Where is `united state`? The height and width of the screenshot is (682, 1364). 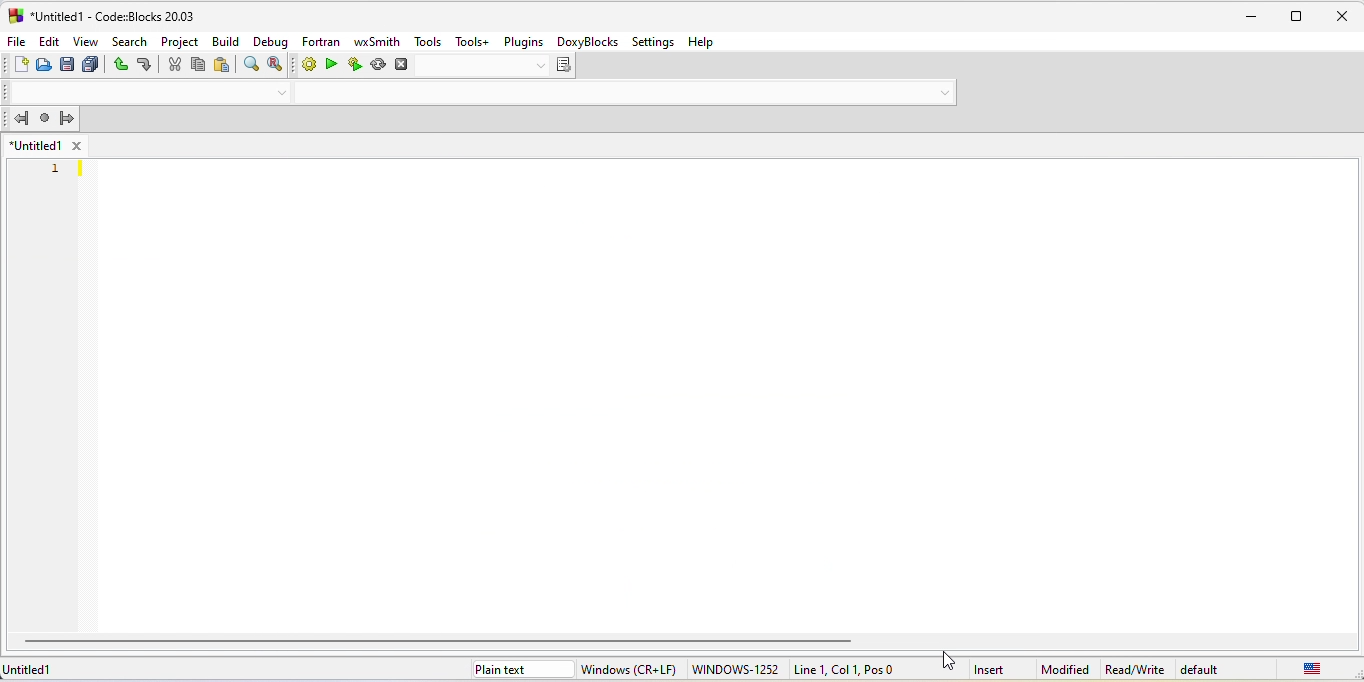
united state is located at coordinates (1313, 668).